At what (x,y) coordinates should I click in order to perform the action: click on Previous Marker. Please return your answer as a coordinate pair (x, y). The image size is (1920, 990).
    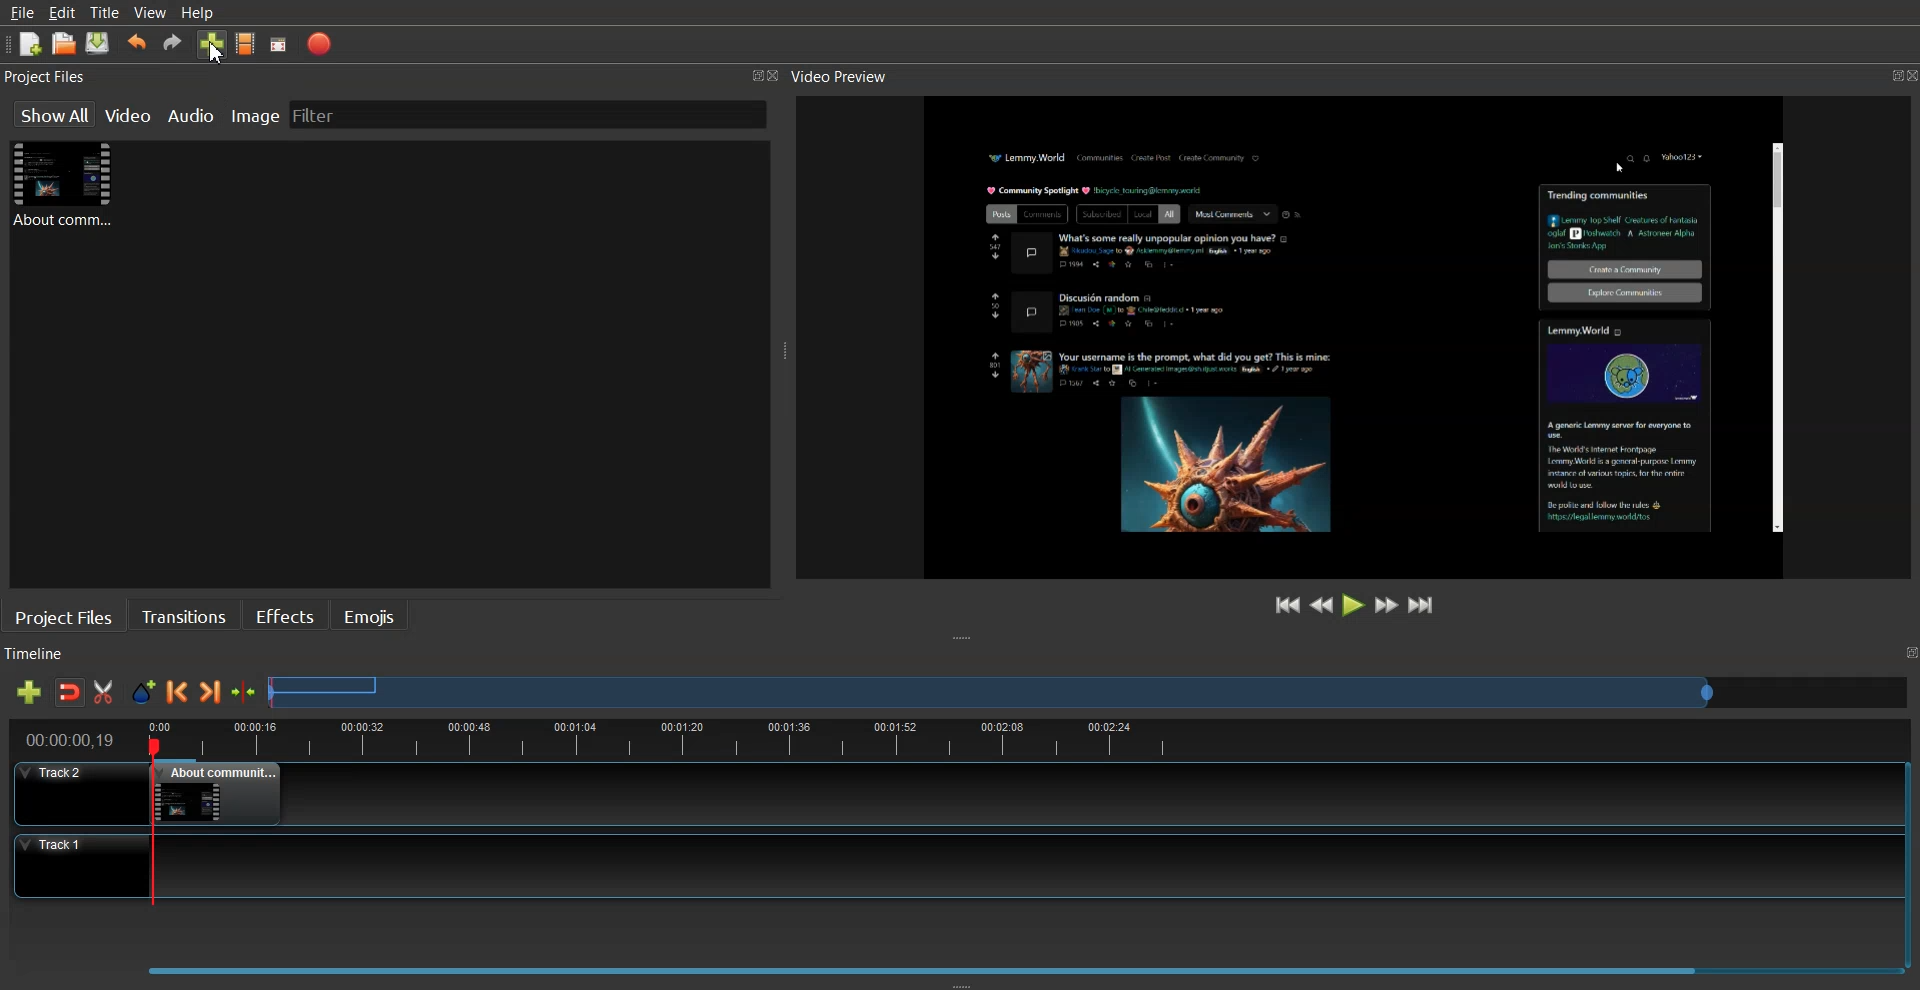
    Looking at the image, I should click on (177, 691).